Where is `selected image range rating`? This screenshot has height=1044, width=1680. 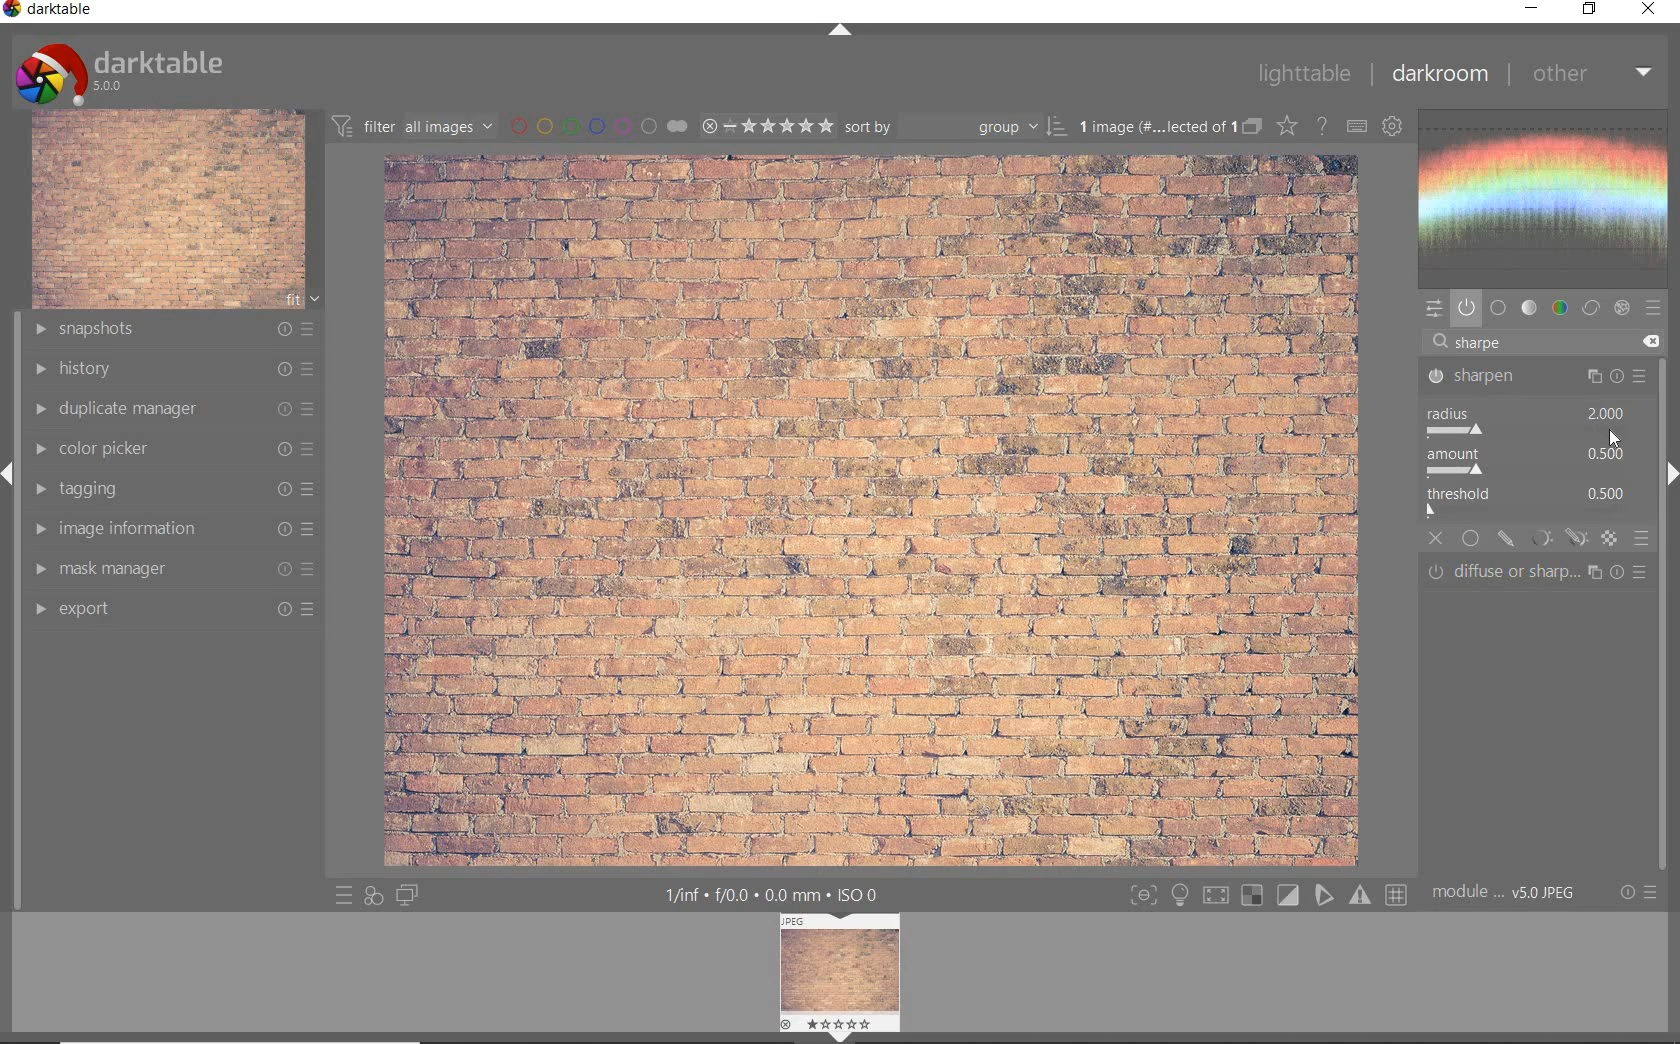
selected image range rating is located at coordinates (767, 126).